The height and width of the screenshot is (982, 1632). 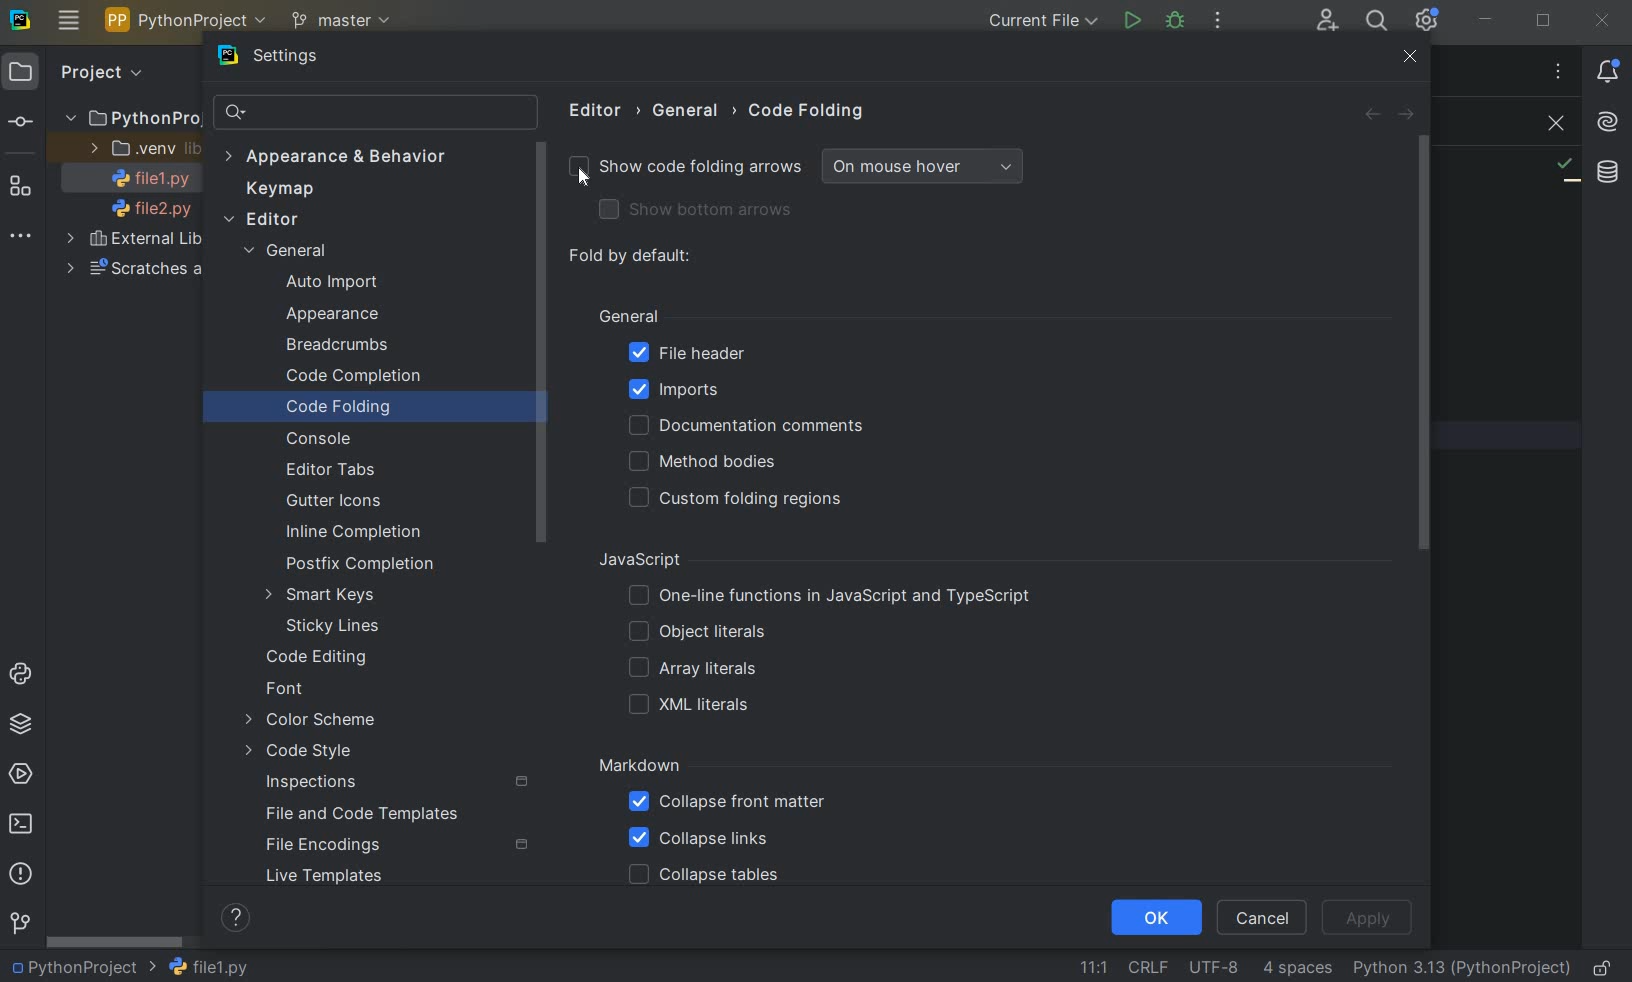 What do you see at coordinates (1544, 23) in the screenshot?
I see `RESTORE DOWN` at bounding box center [1544, 23].